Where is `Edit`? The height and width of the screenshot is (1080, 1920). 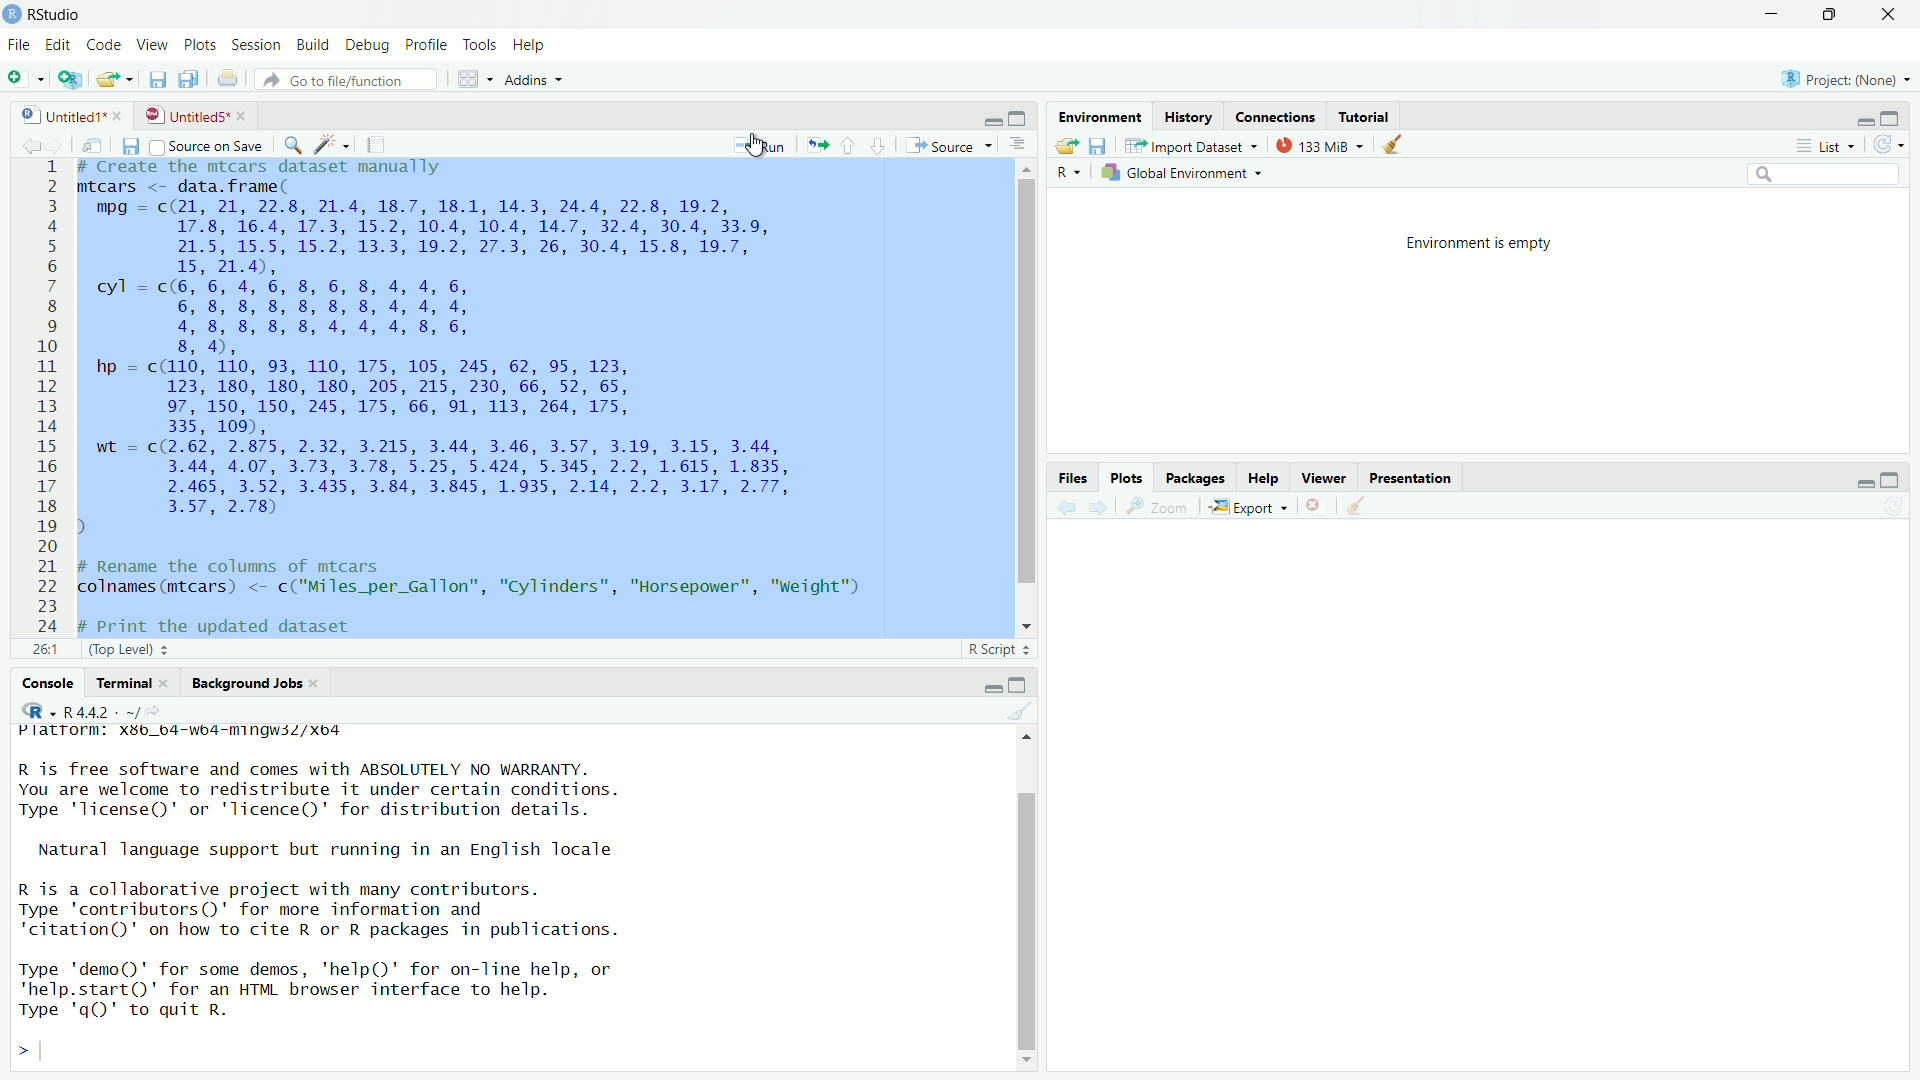
Edit is located at coordinates (57, 45).